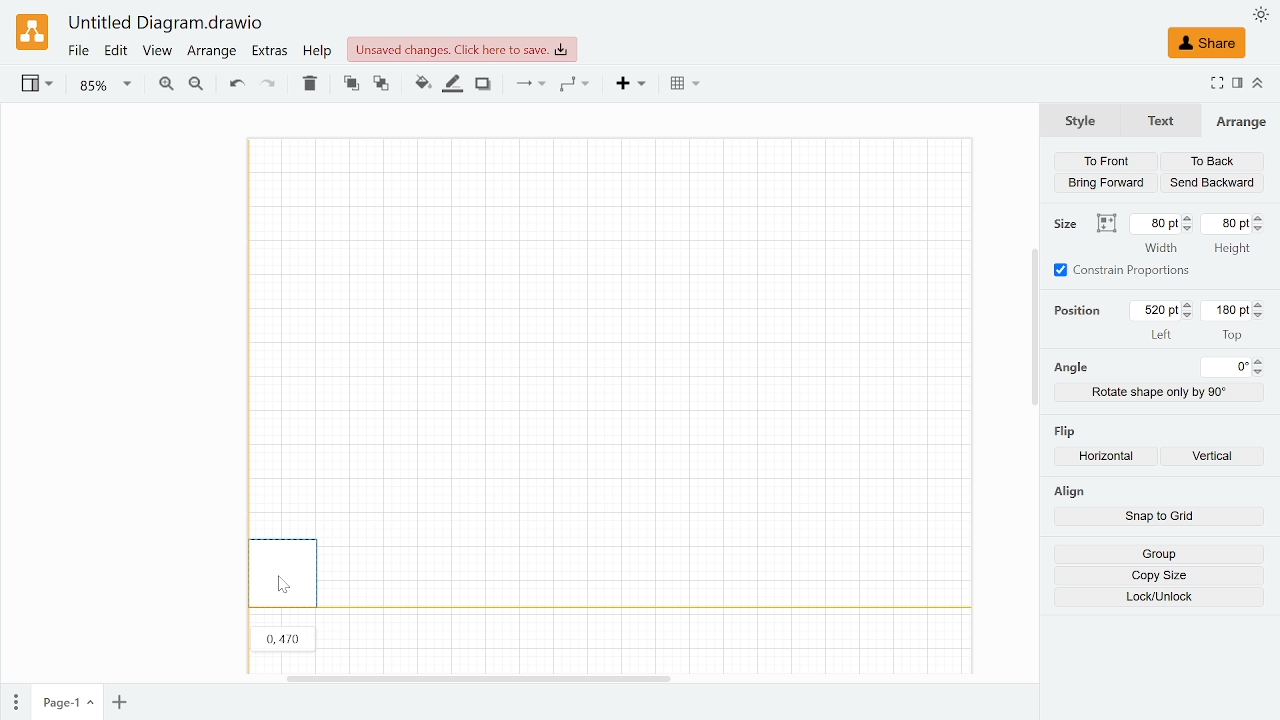  Describe the element at coordinates (1068, 491) in the screenshot. I see `align` at that location.